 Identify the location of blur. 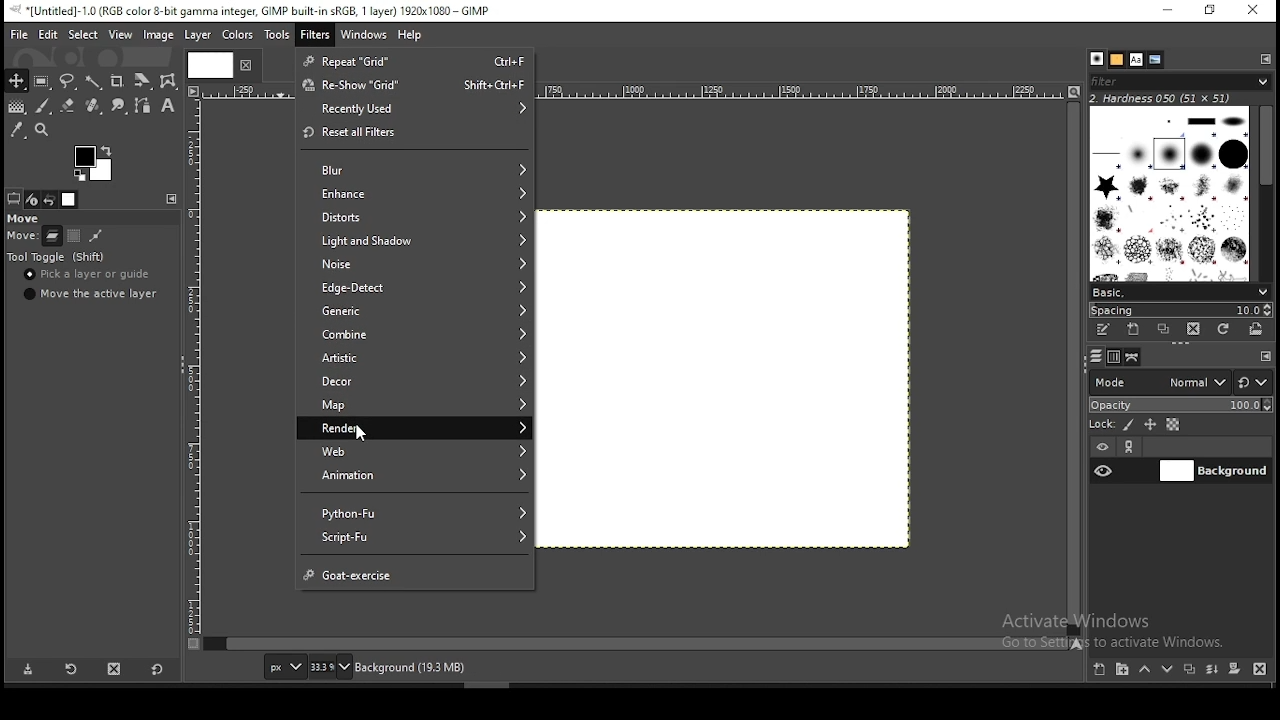
(417, 170).